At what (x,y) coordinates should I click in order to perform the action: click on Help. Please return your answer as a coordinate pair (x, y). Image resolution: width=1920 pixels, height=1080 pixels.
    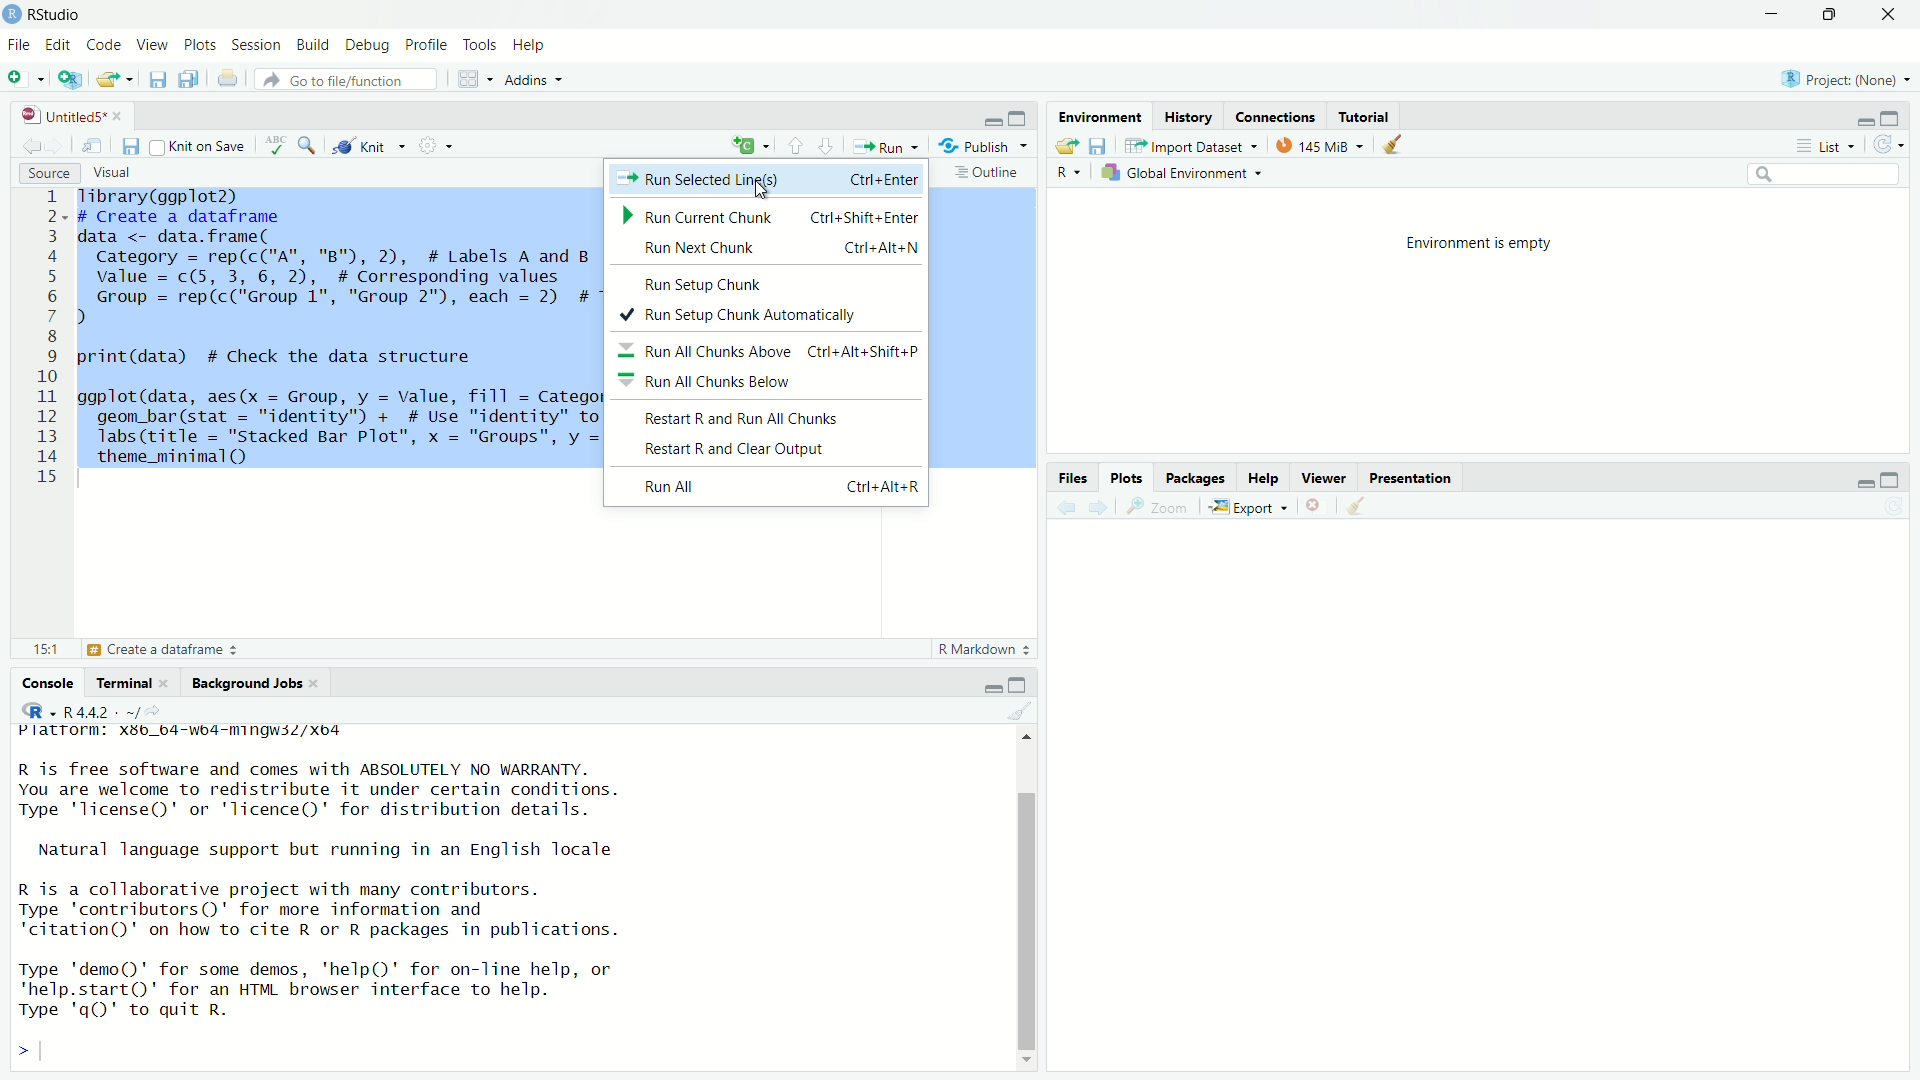
    Looking at the image, I should click on (1262, 475).